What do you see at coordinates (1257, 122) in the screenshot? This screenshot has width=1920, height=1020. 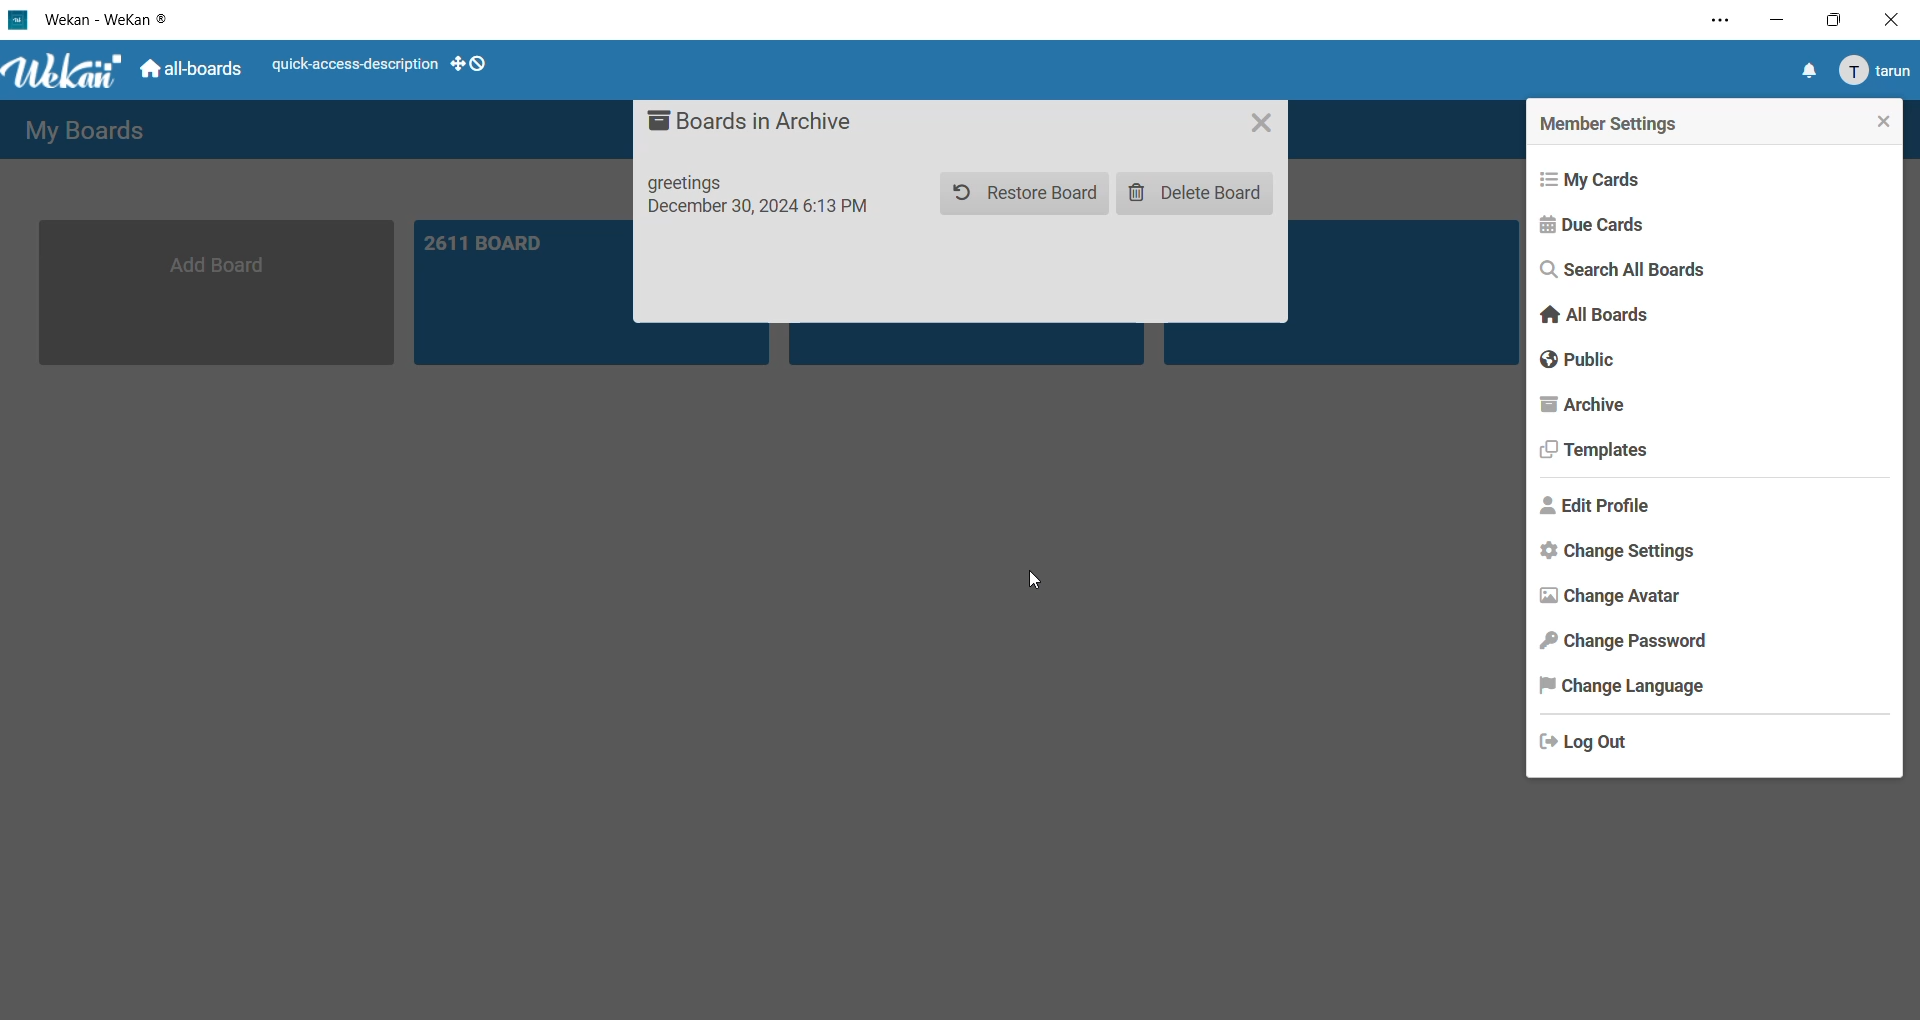 I see `close` at bounding box center [1257, 122].